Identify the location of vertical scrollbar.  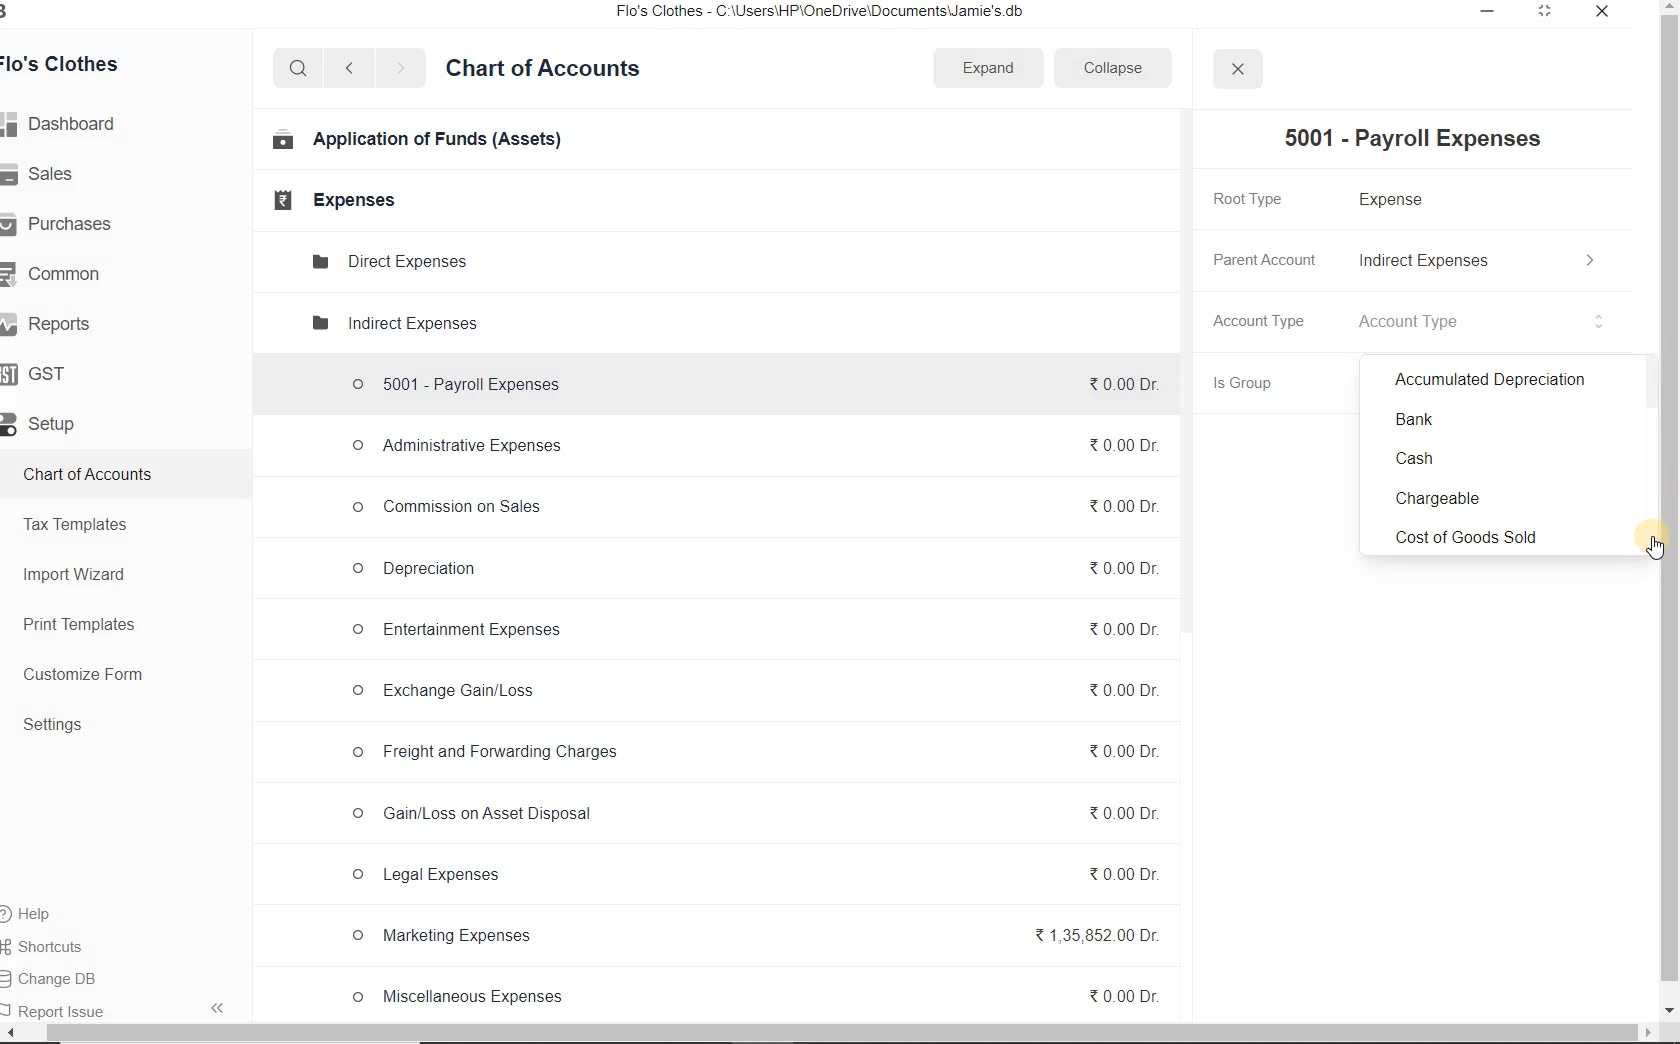
(1670, 498).